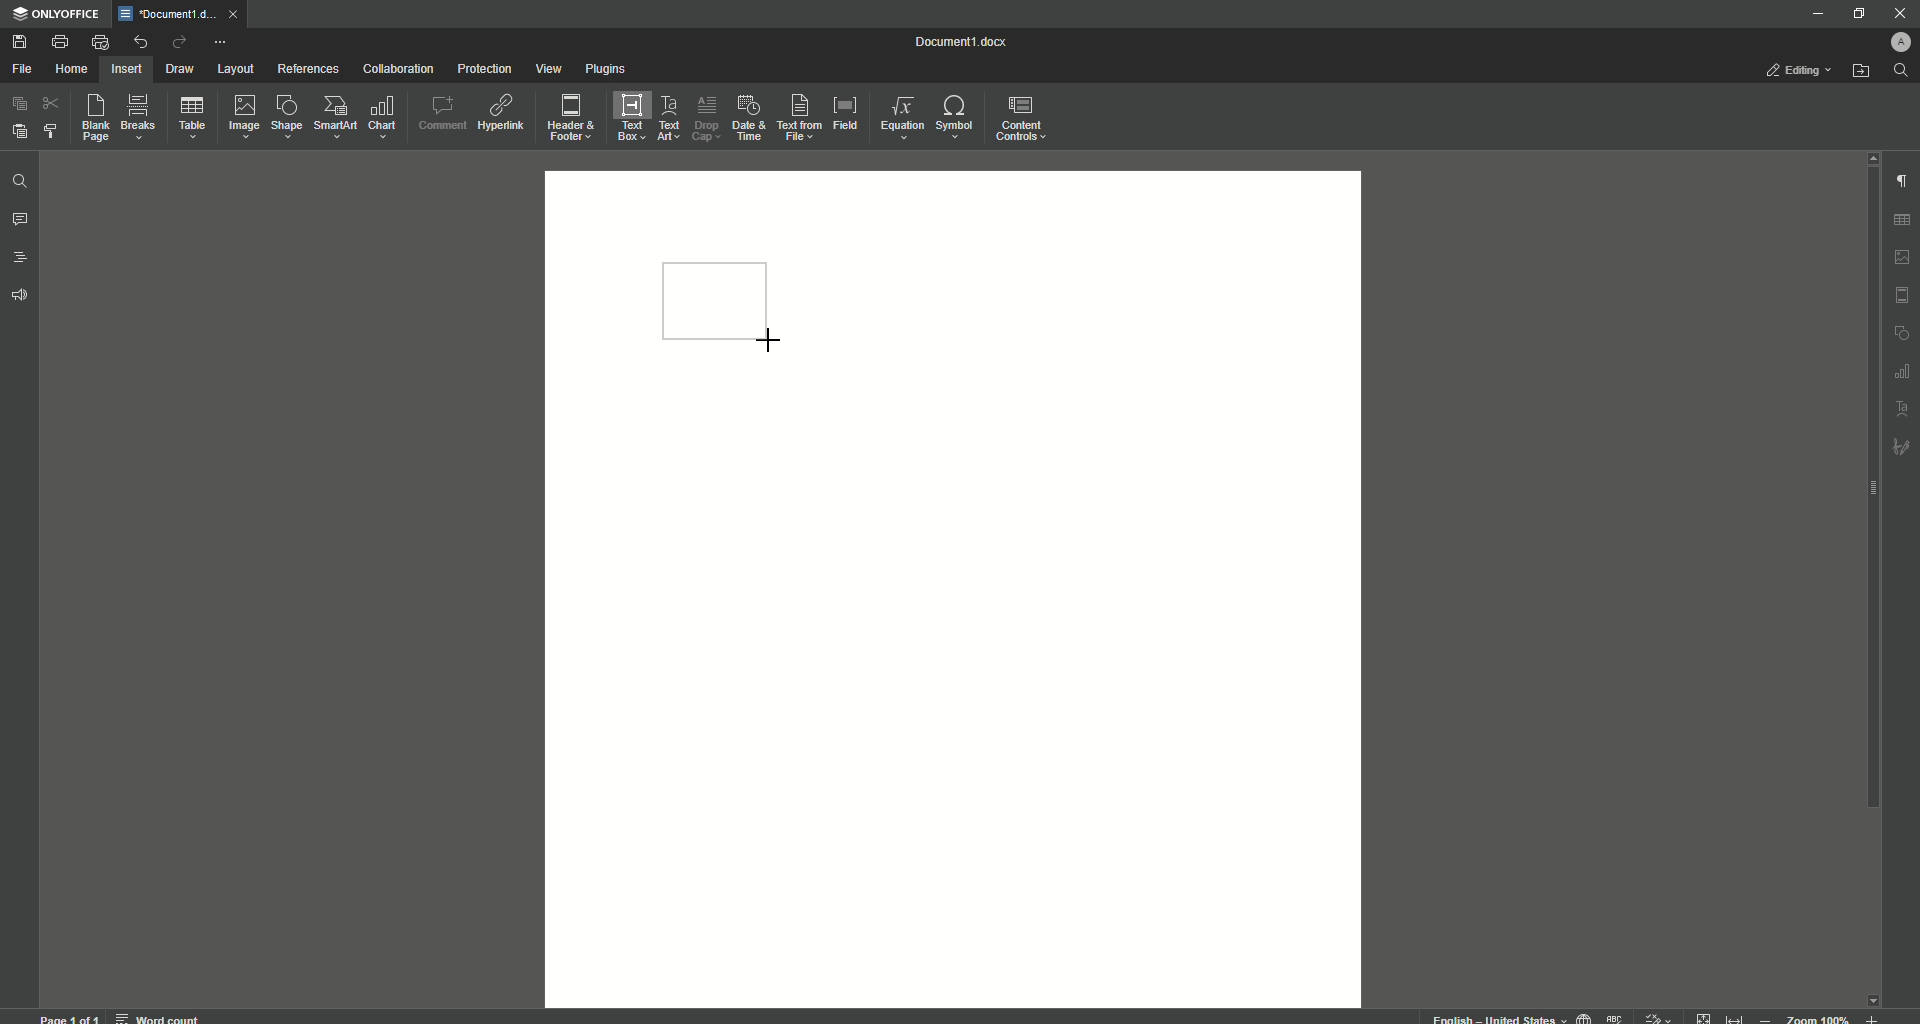 The width and height of the screenshot is (1920, 1024). Describe the element at coordinates (1905, 217) in the screenshot. I see `table` at that location.